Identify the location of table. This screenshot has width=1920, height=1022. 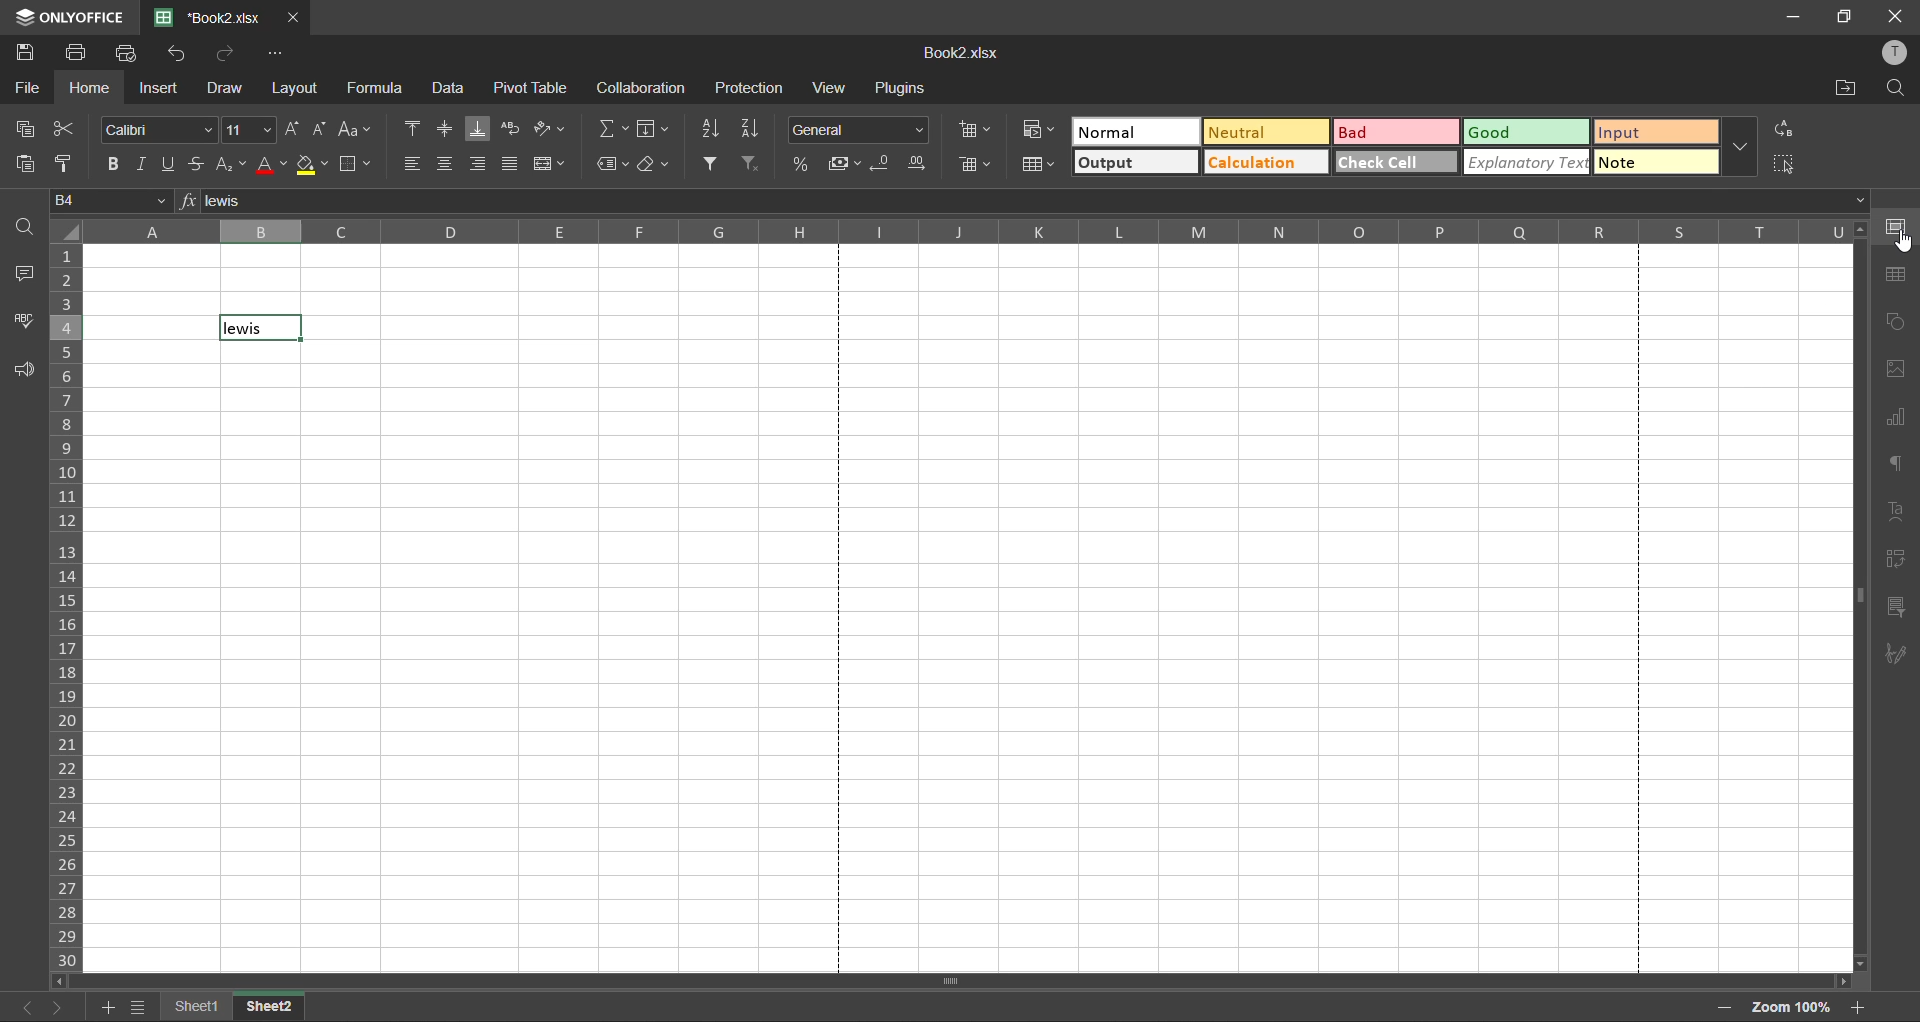
(1900, 277).